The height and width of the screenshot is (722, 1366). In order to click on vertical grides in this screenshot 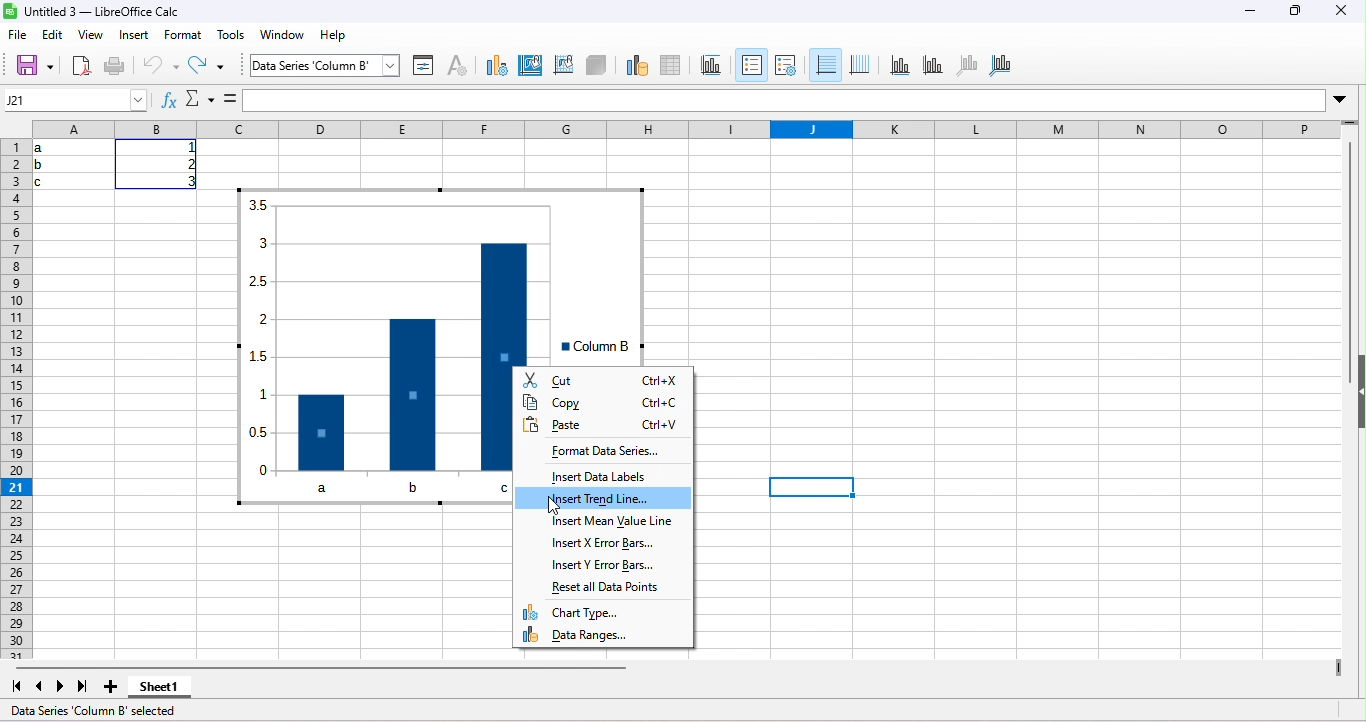, I will do `click(861, 65)`.